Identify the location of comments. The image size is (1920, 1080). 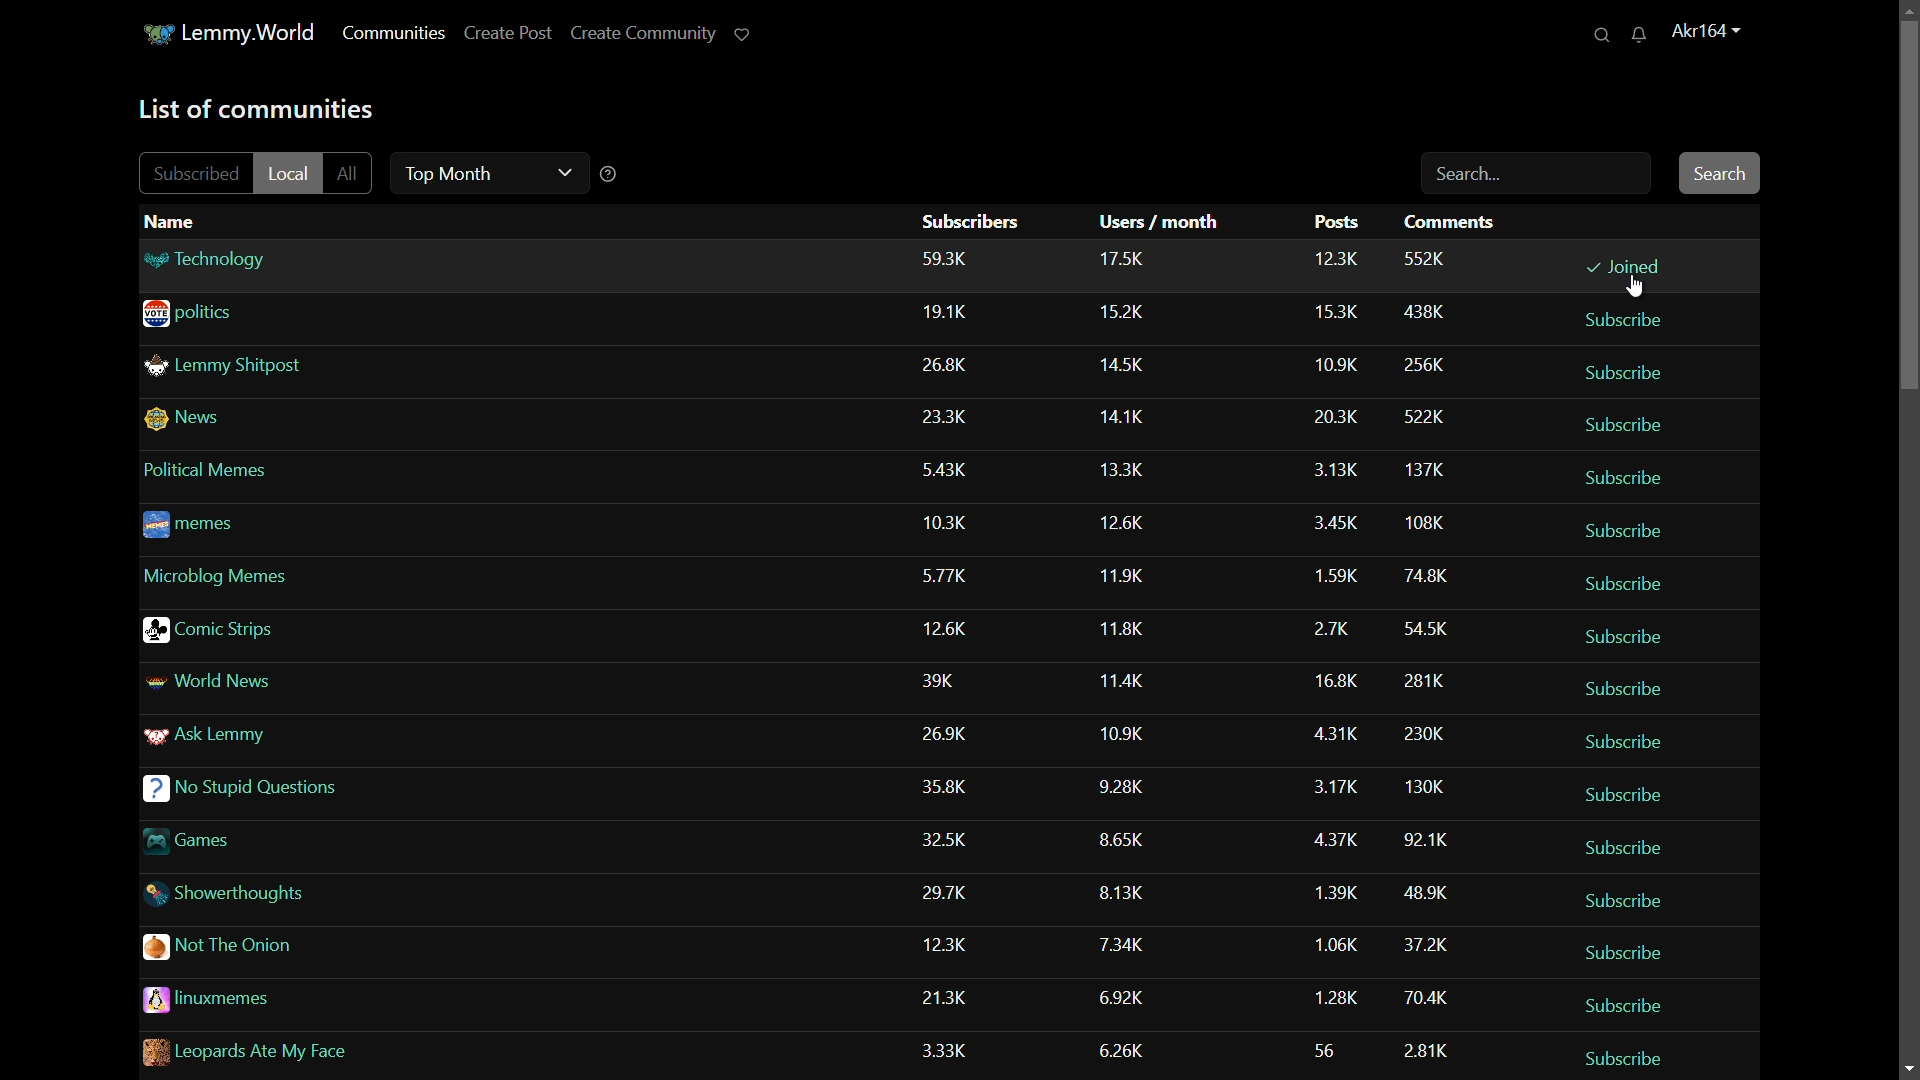
(1431, 893).